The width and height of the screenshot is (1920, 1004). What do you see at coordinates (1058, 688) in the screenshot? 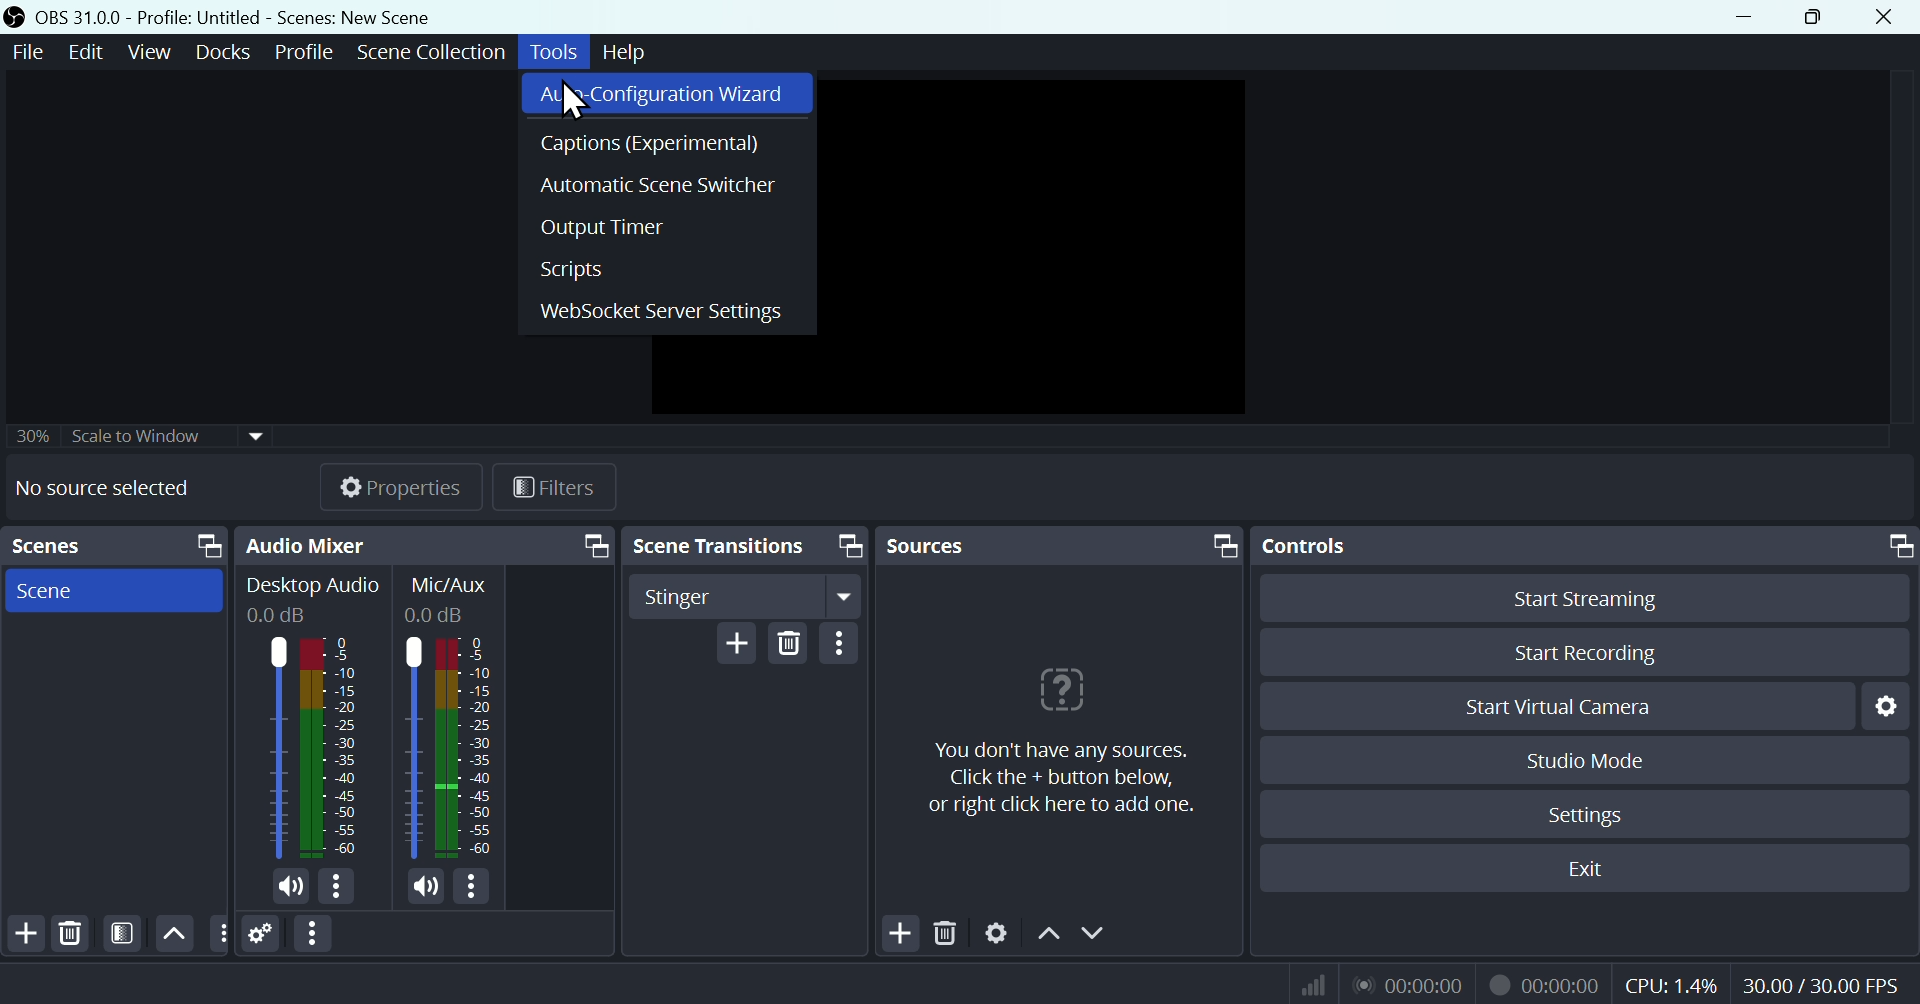
I see `icon` at bounding box center [1058, 688].